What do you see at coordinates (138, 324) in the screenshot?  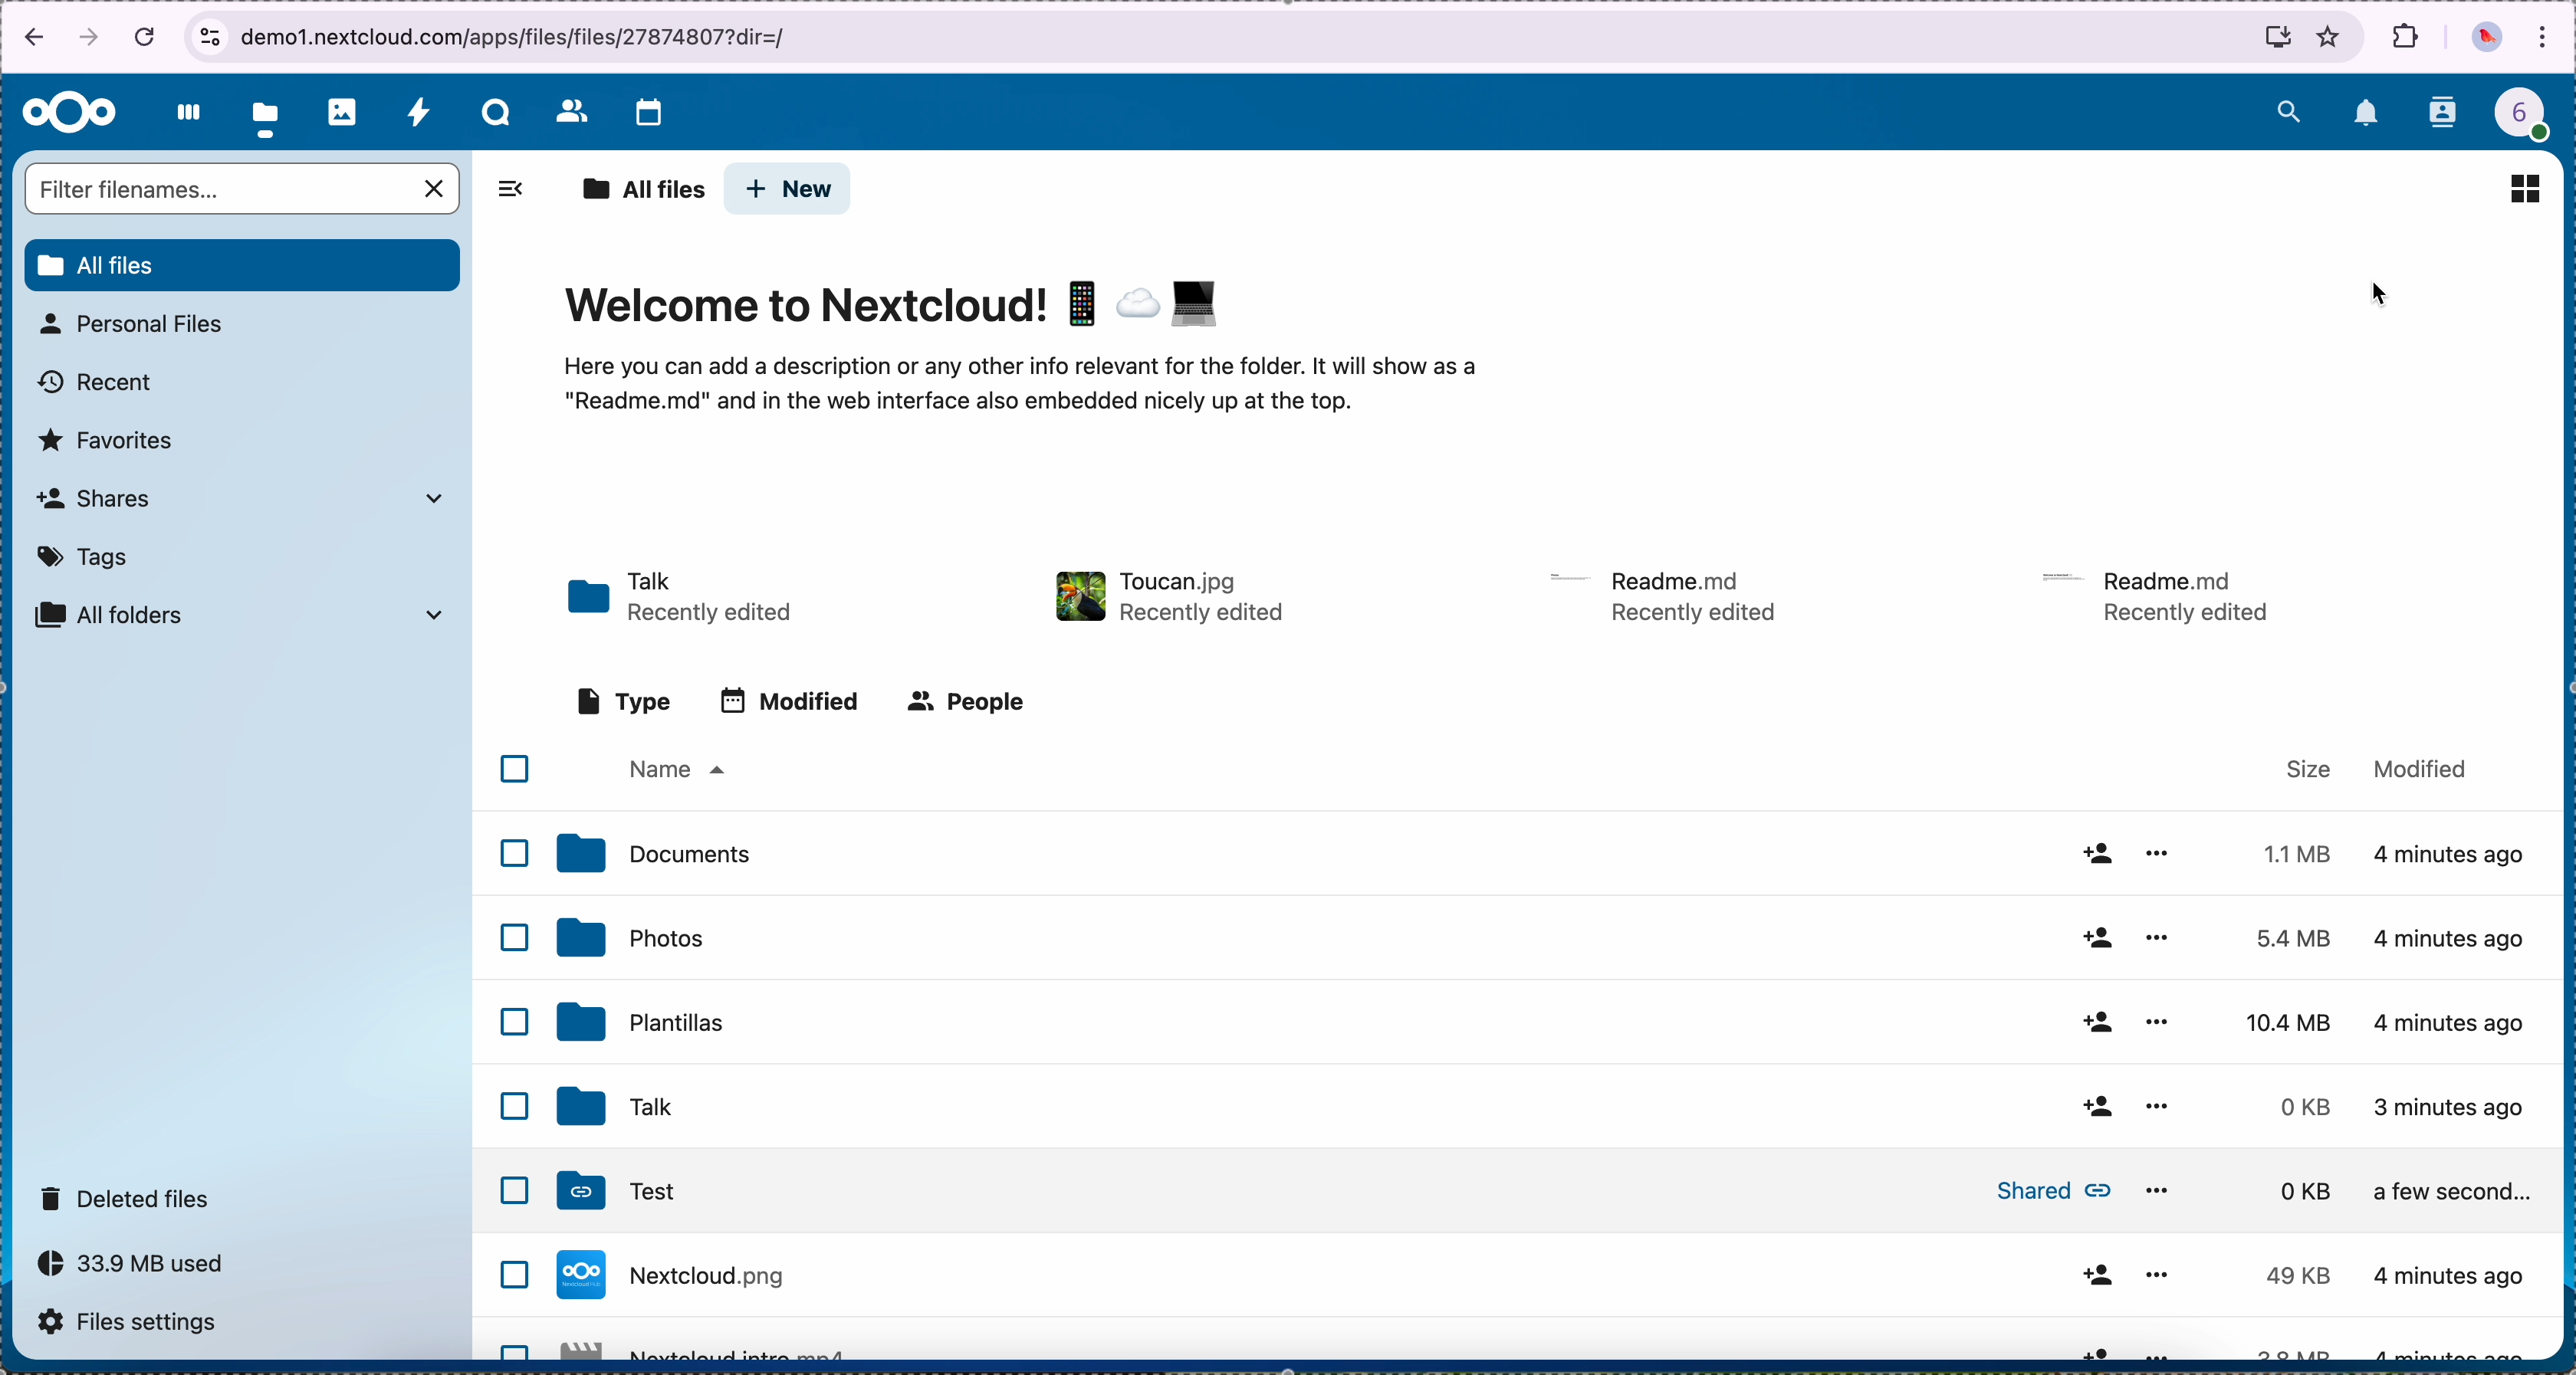 I see `personal files` at bounding box center [138, 324].